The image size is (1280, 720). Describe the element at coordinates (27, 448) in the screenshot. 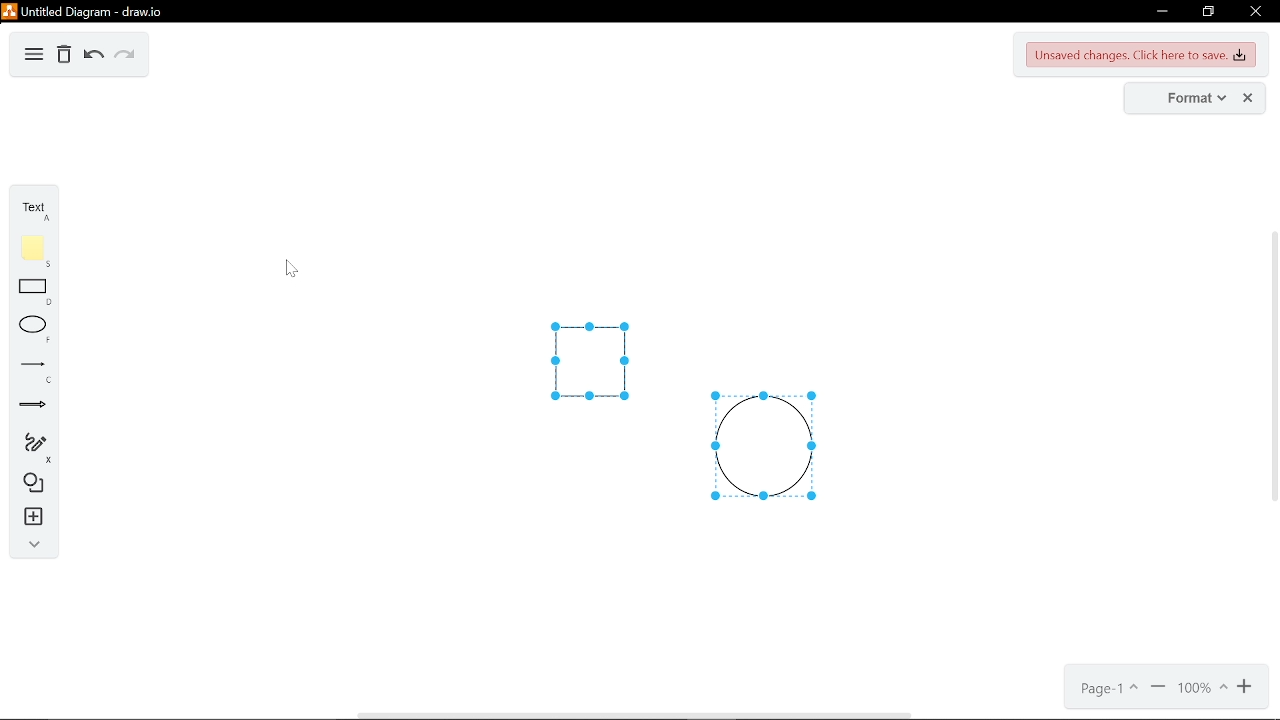

I see `freehand` at that location.